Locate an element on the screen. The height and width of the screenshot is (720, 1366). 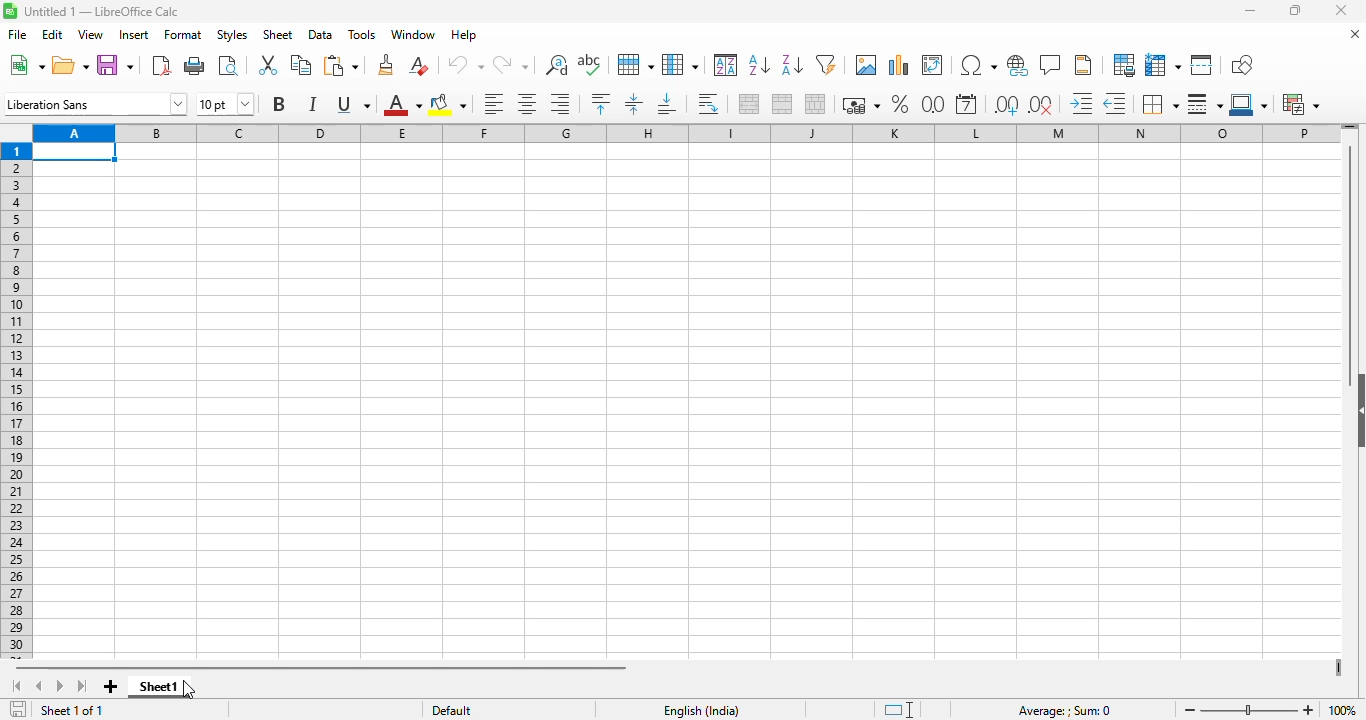
redo is located at coordinates (511, 65).